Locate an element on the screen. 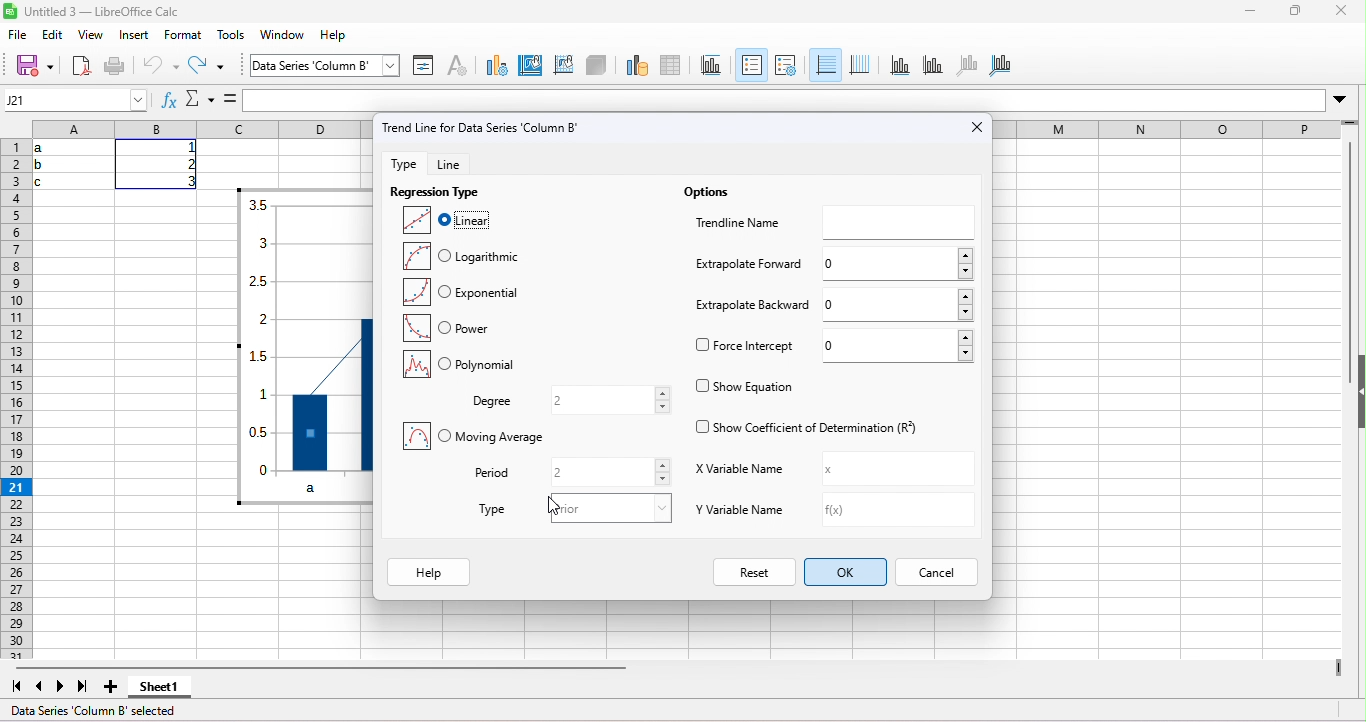 The height and width of the screenshot is (722, 1366). format is located at coordinates (181, 36).